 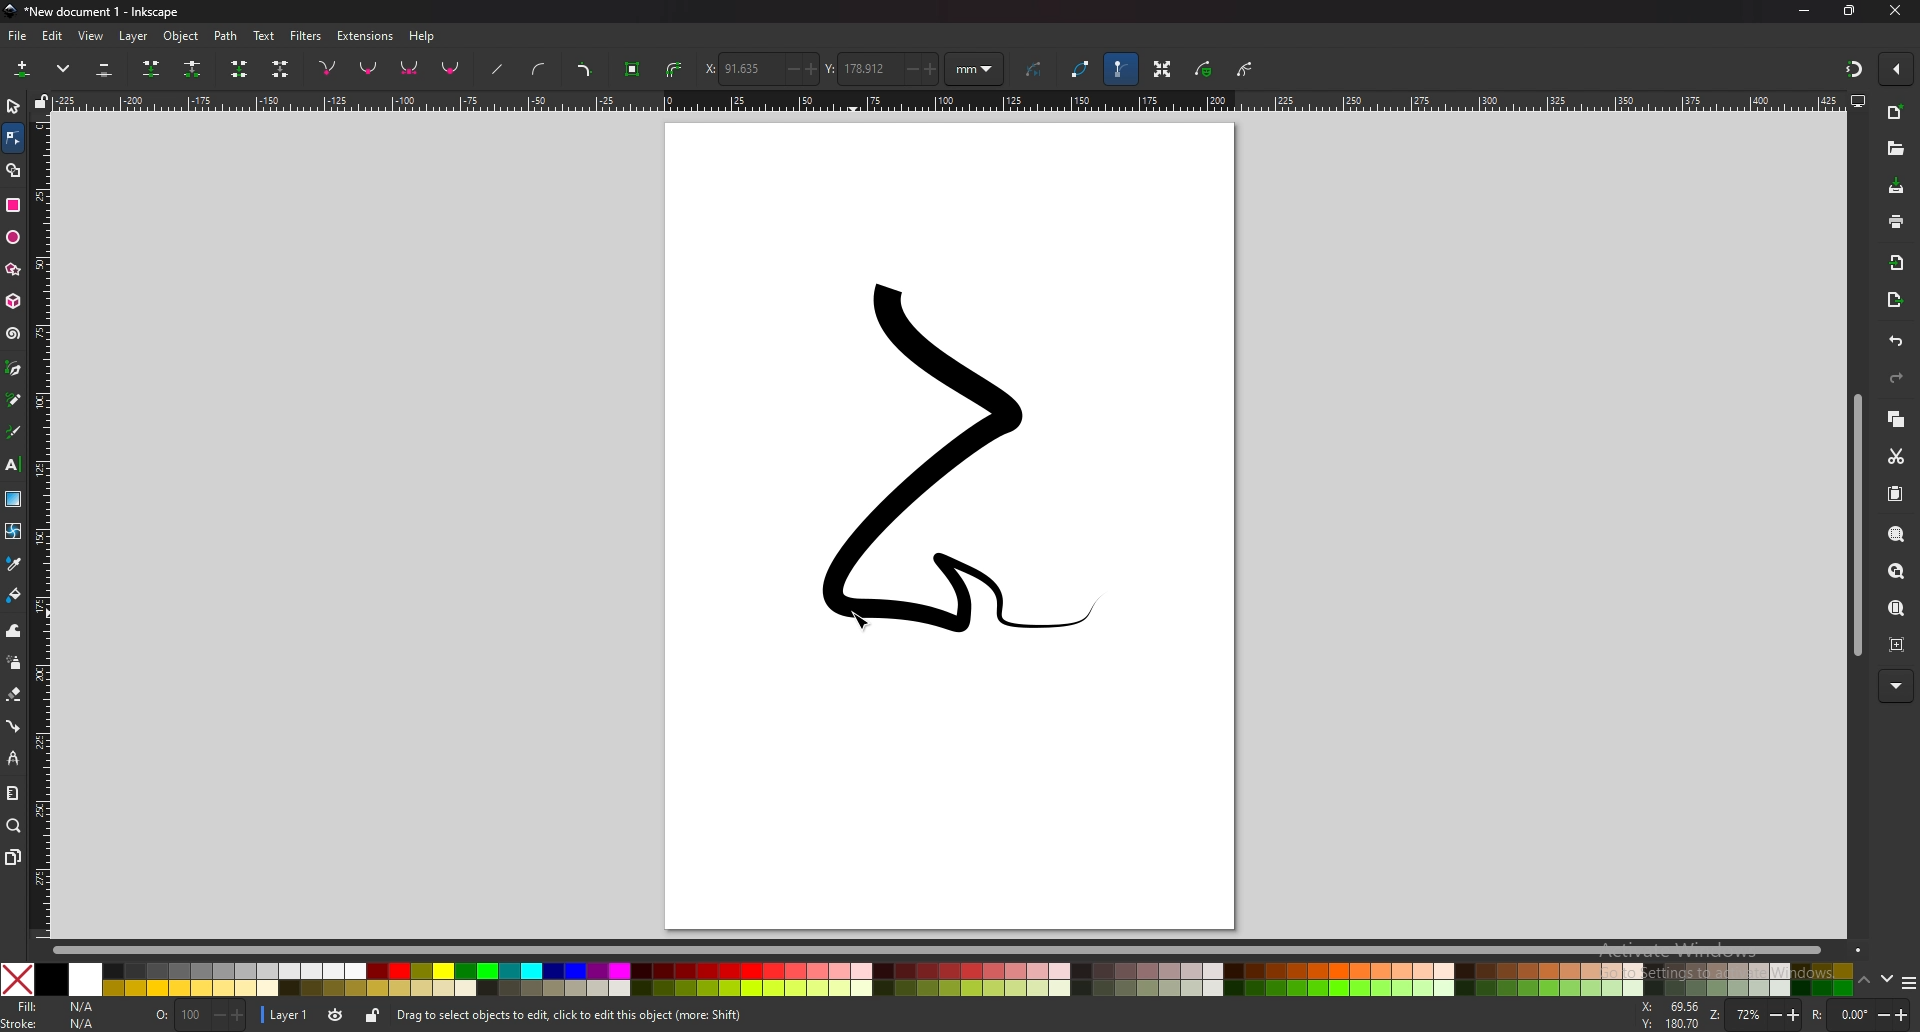 I want to click on resize, so click(x=1852, y=12).